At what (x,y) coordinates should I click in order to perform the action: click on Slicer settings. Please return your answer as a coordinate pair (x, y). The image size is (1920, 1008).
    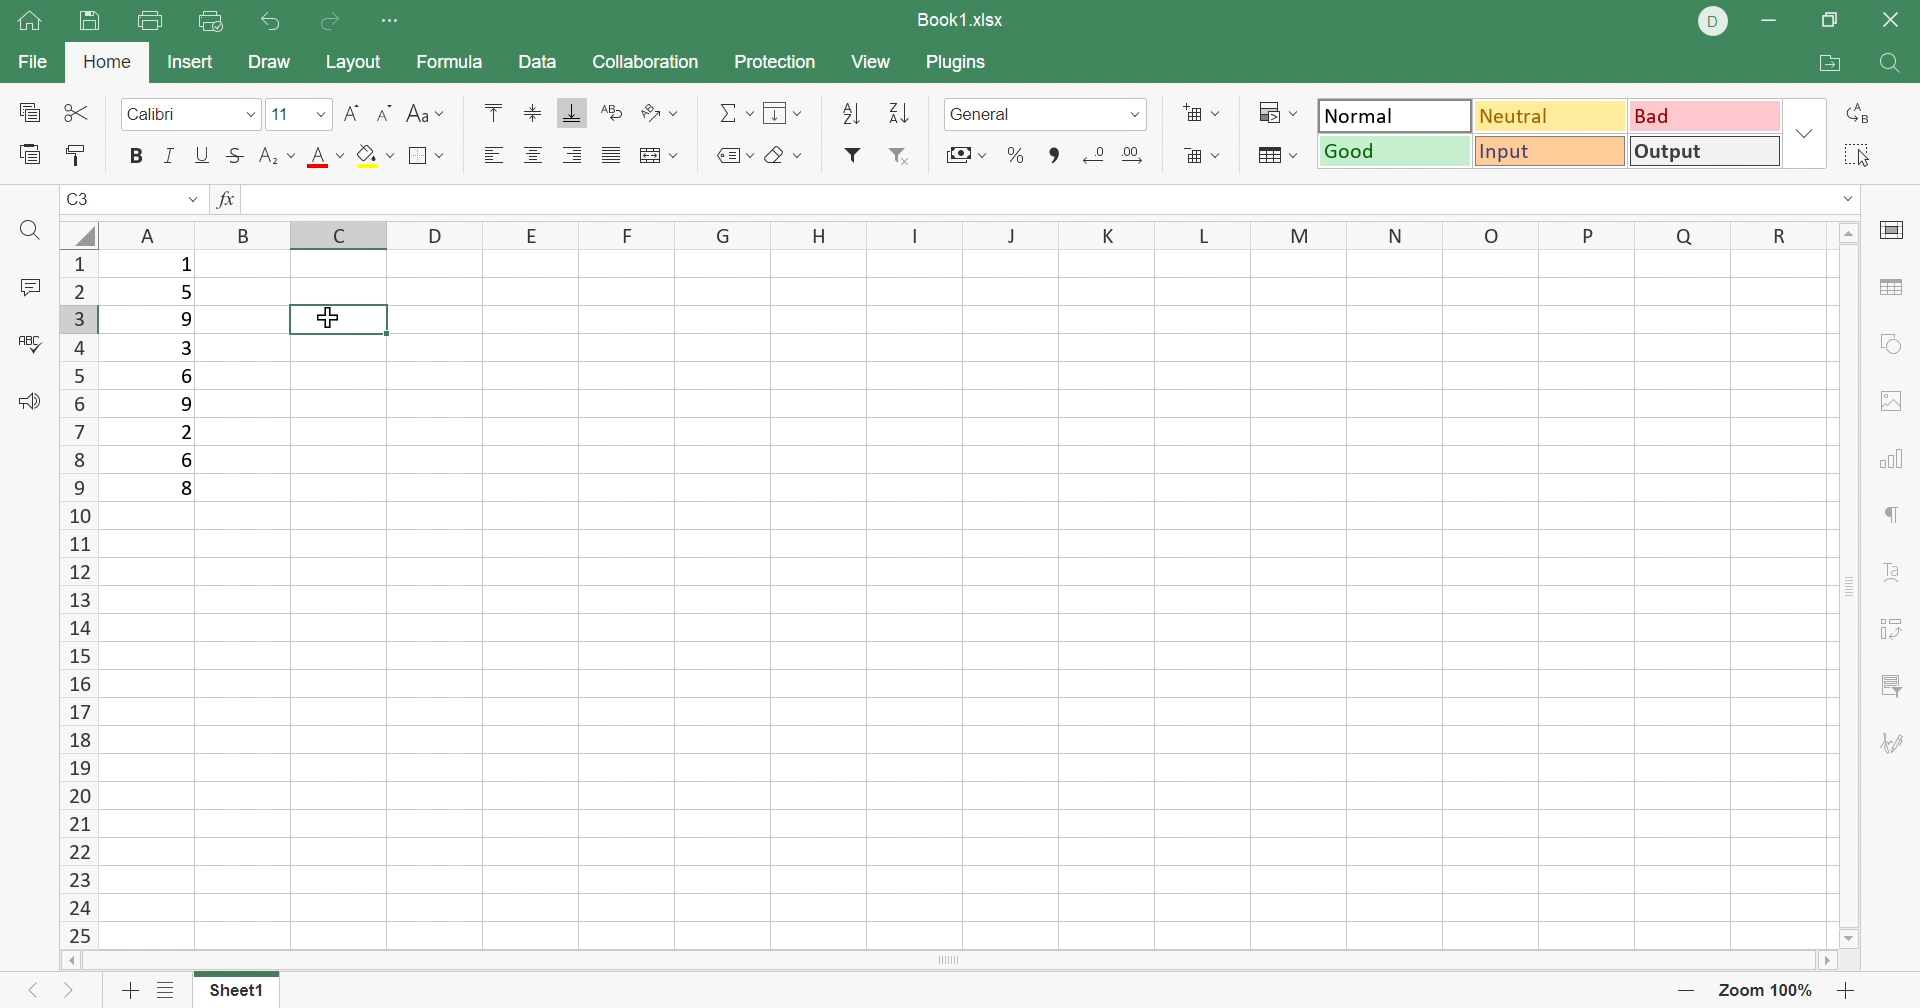
    Looking at the image, I should click on (1887, 687).